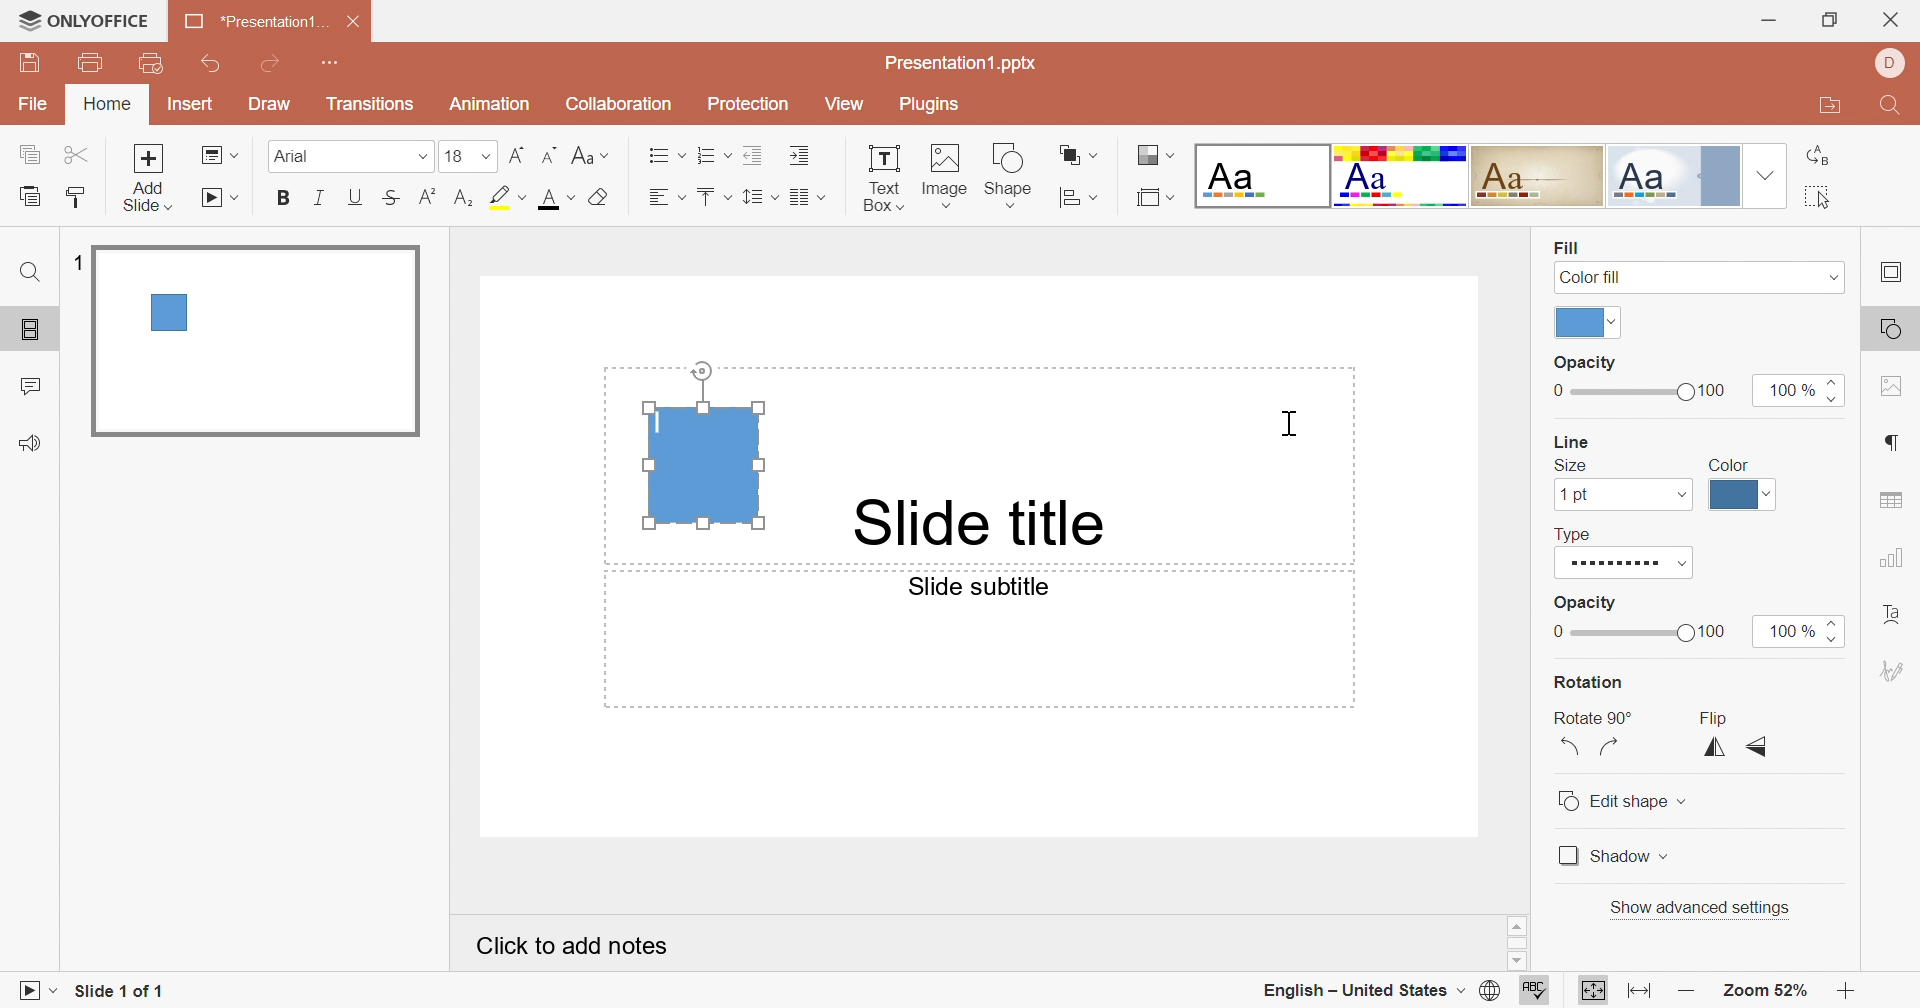 The width and height of the screenshot is (1920, 1008). I want to click on Color, so click(1732, 462).